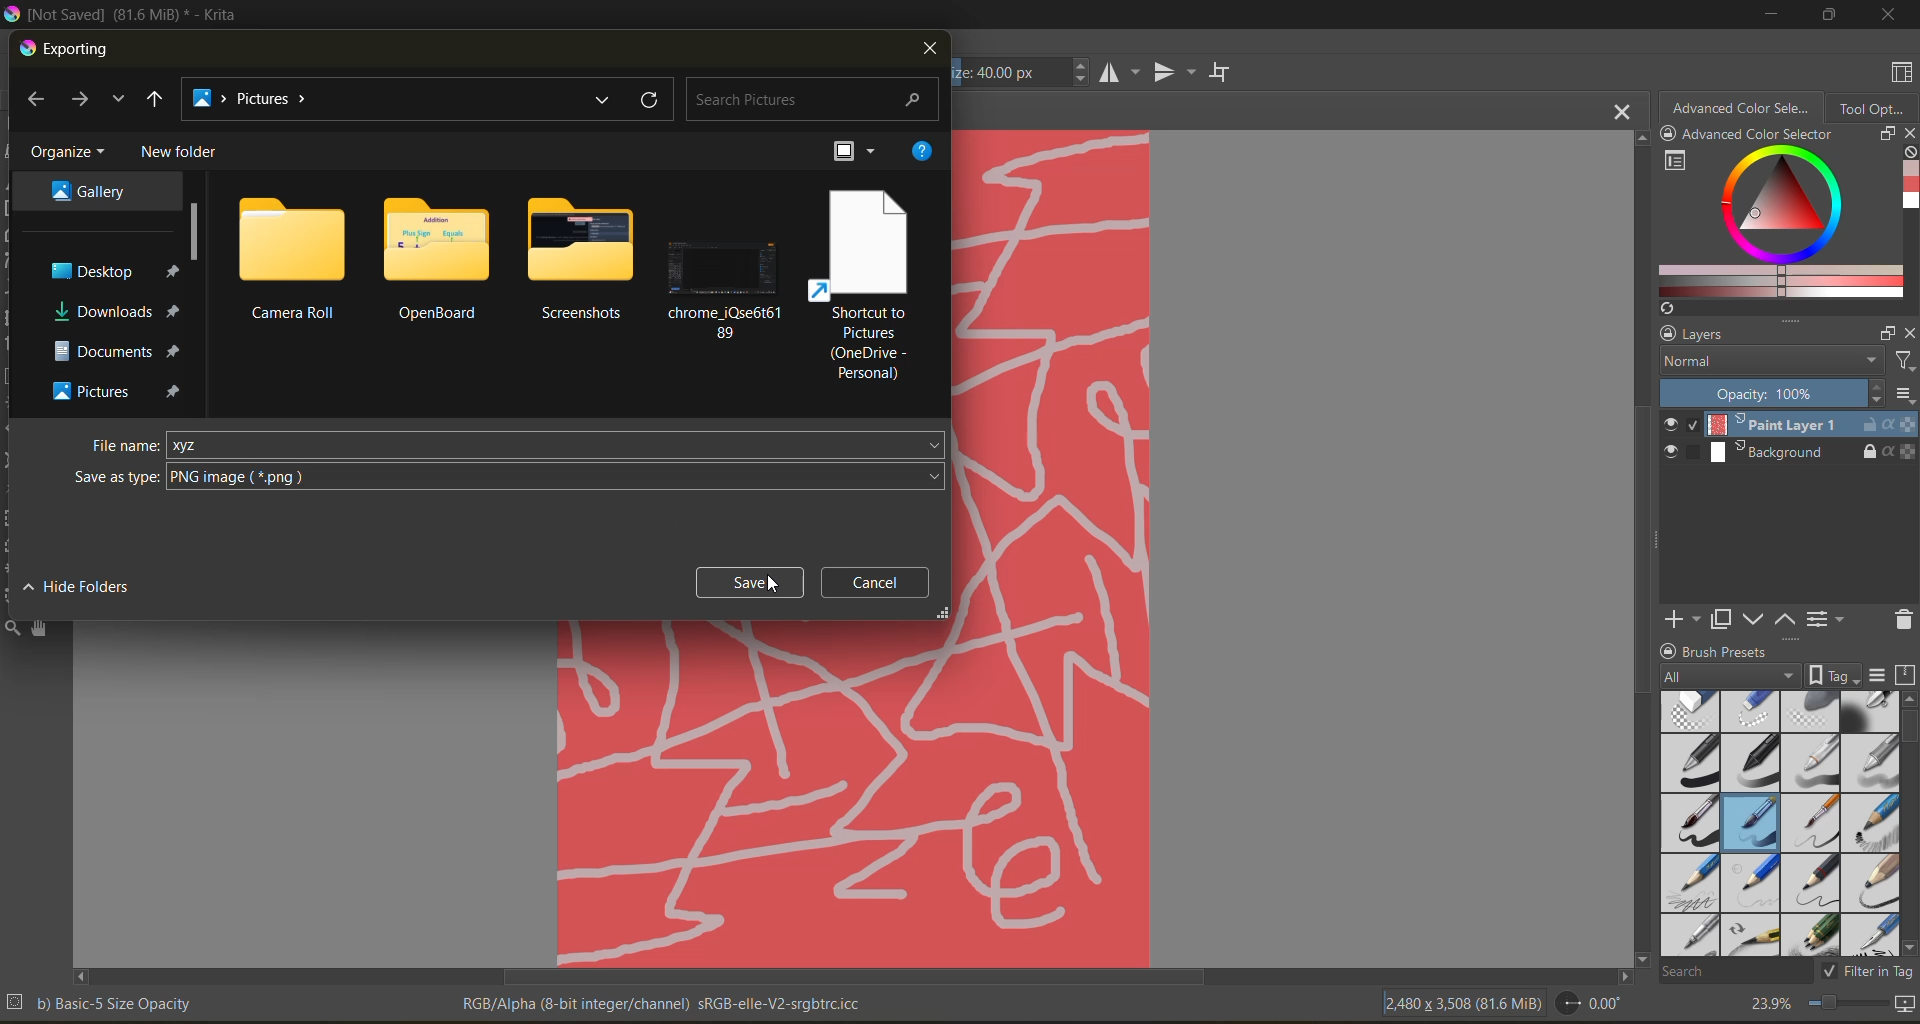 The width and height of the screenshot is (1920, 1024). I want to click on folders, so click(292, 257).